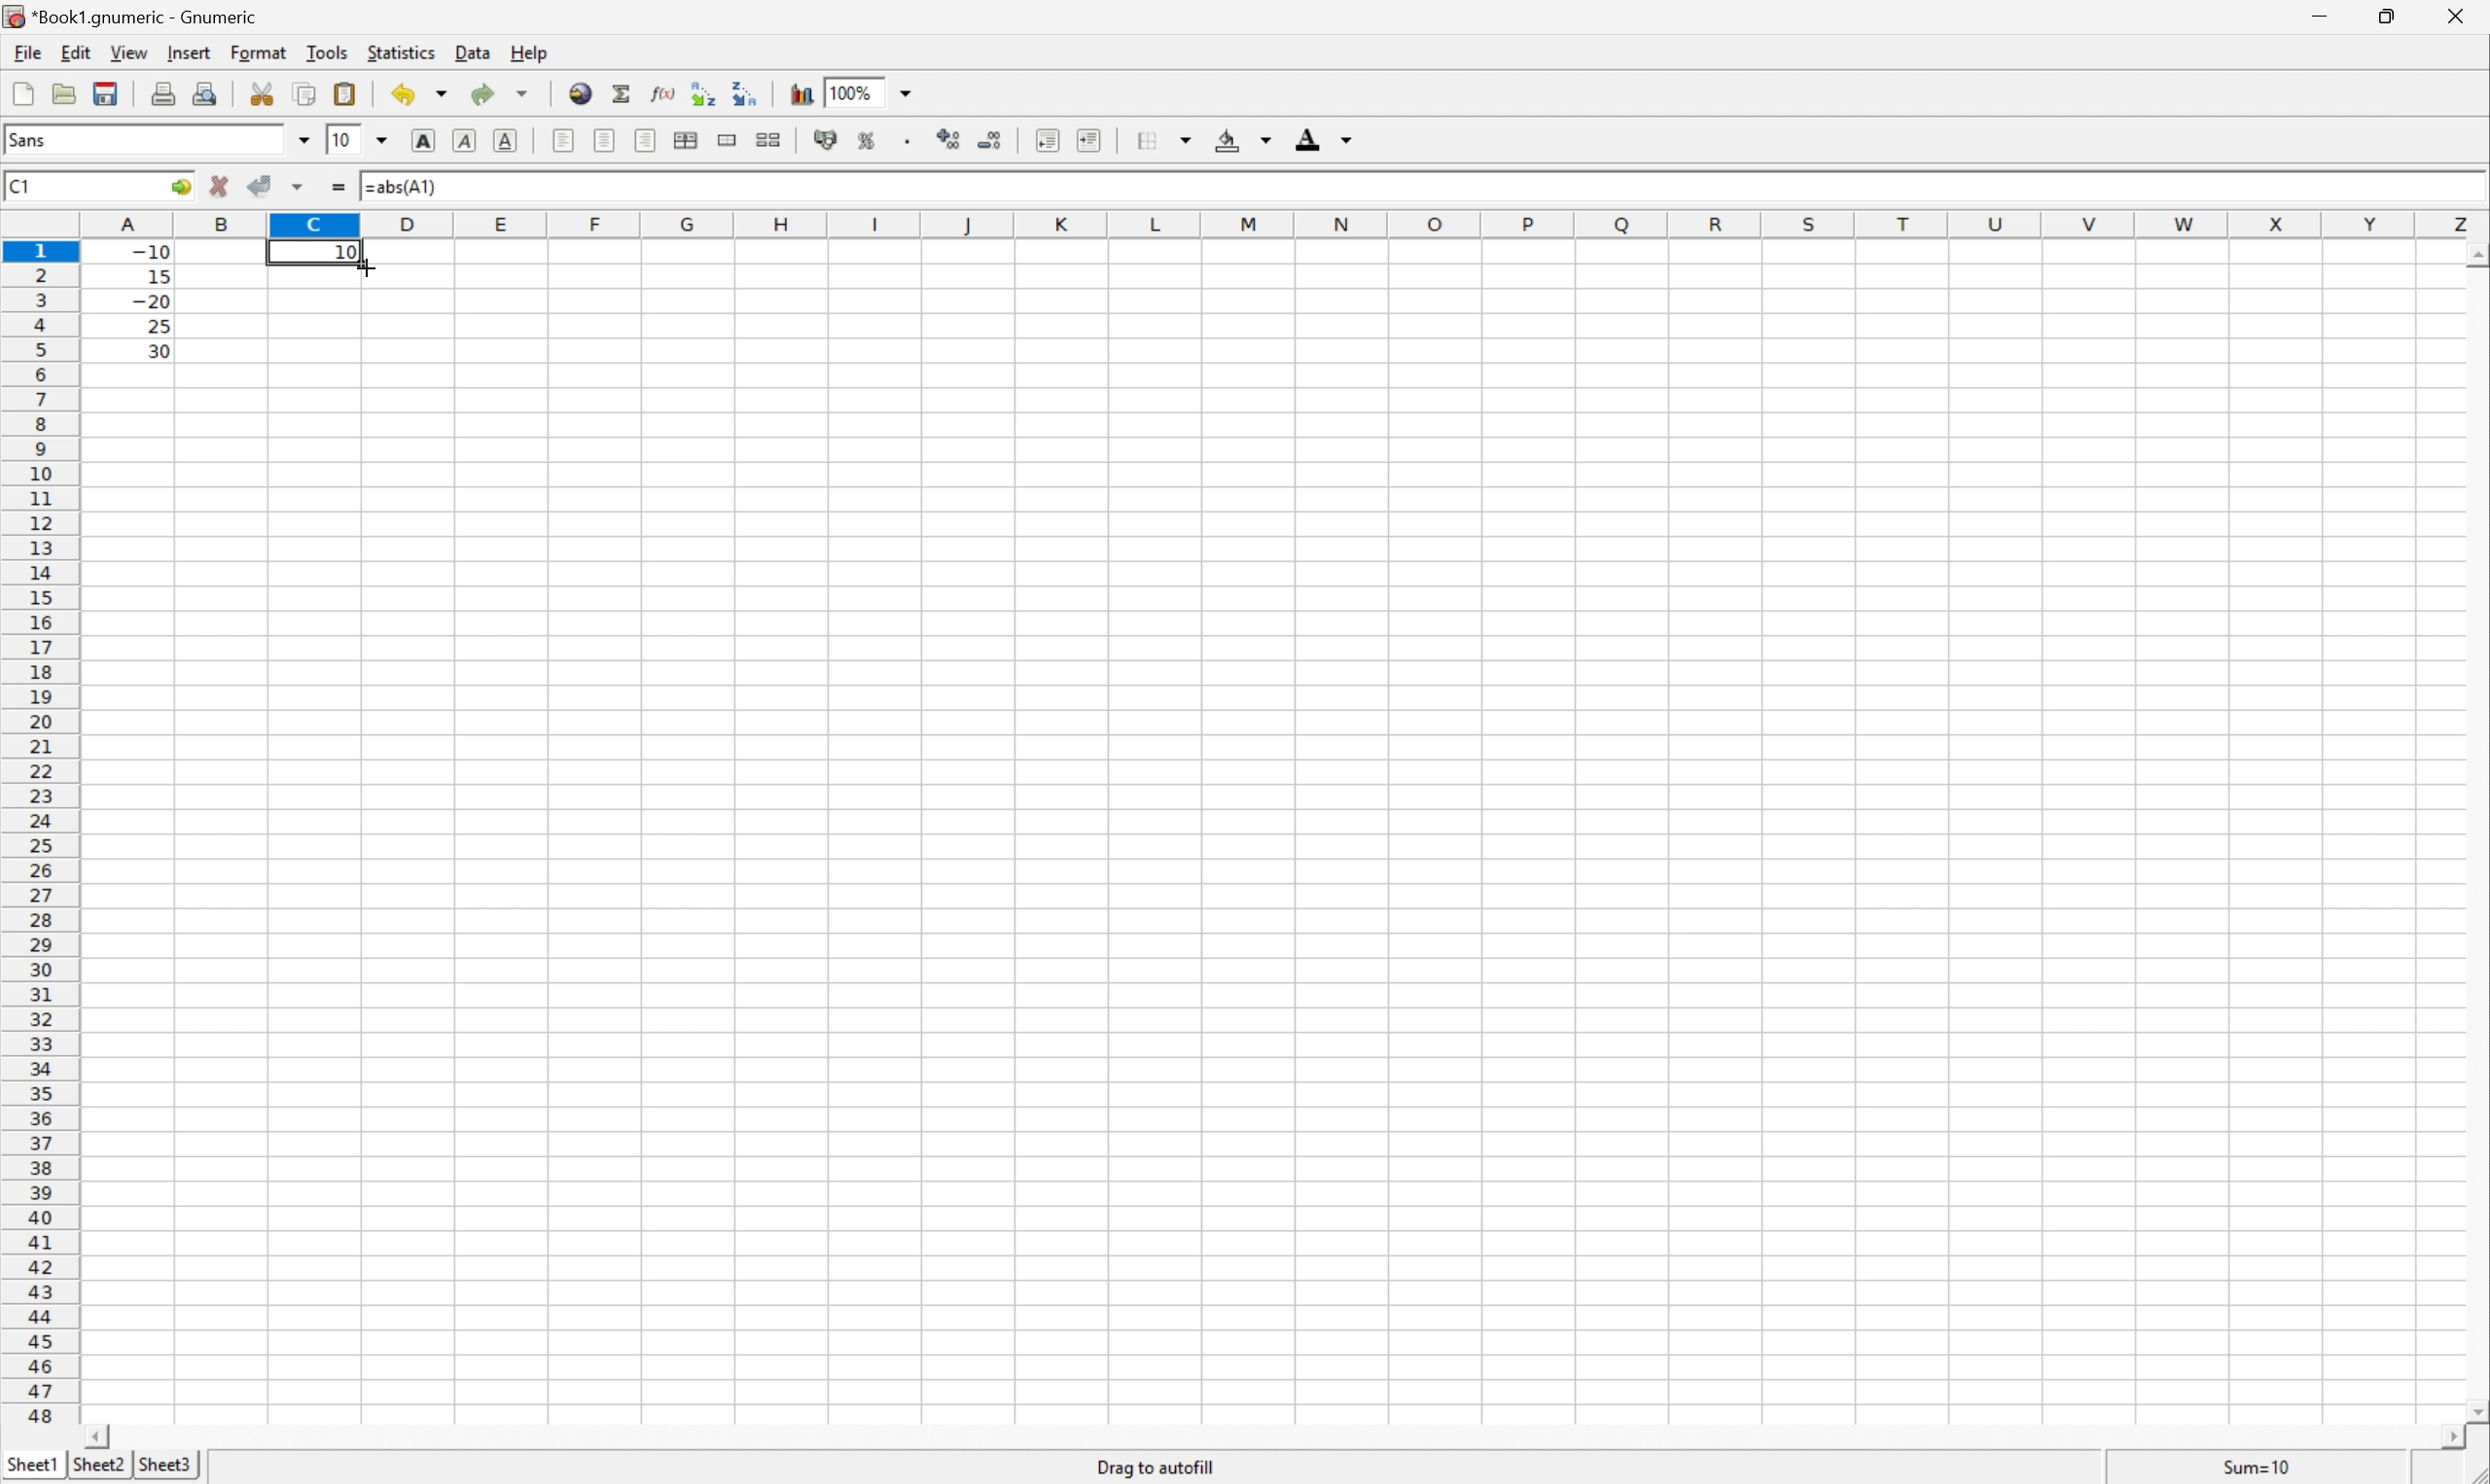  I want to click on Foreground, so click(1306, 143).